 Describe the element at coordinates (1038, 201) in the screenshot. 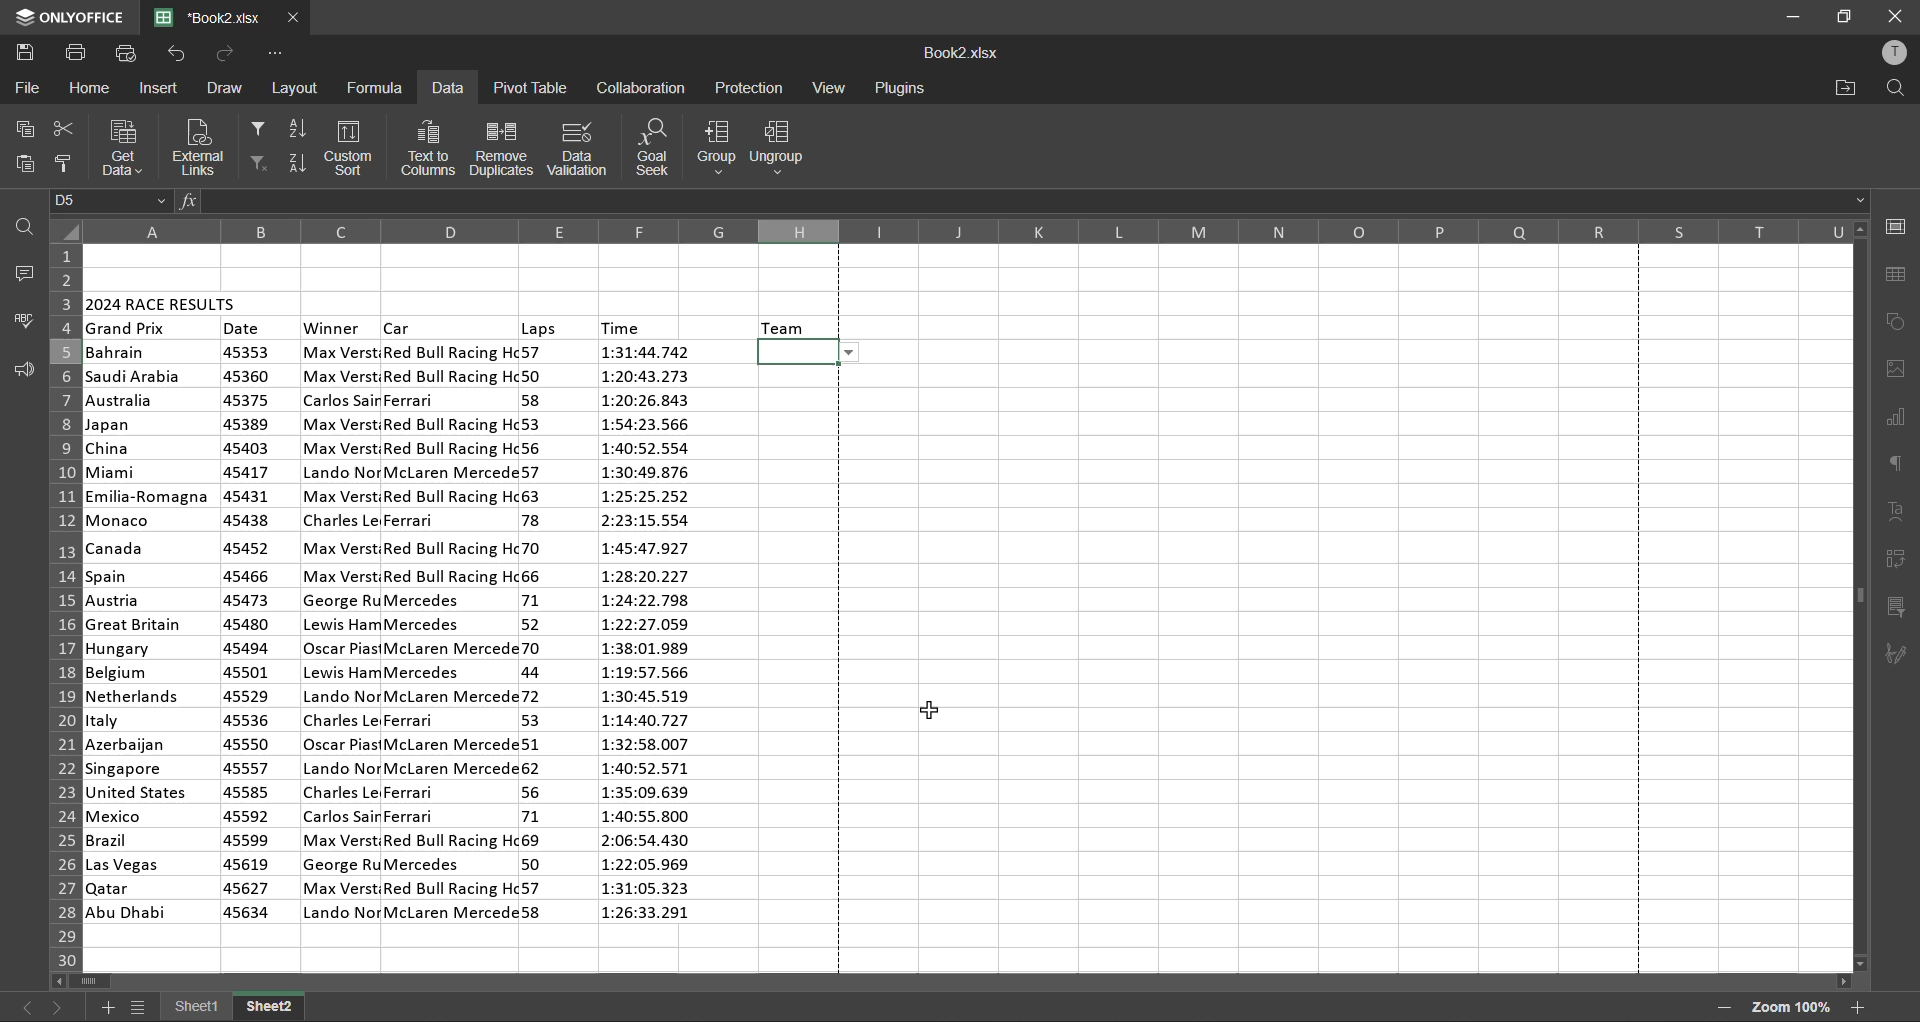

I see `formula bar` at that location.